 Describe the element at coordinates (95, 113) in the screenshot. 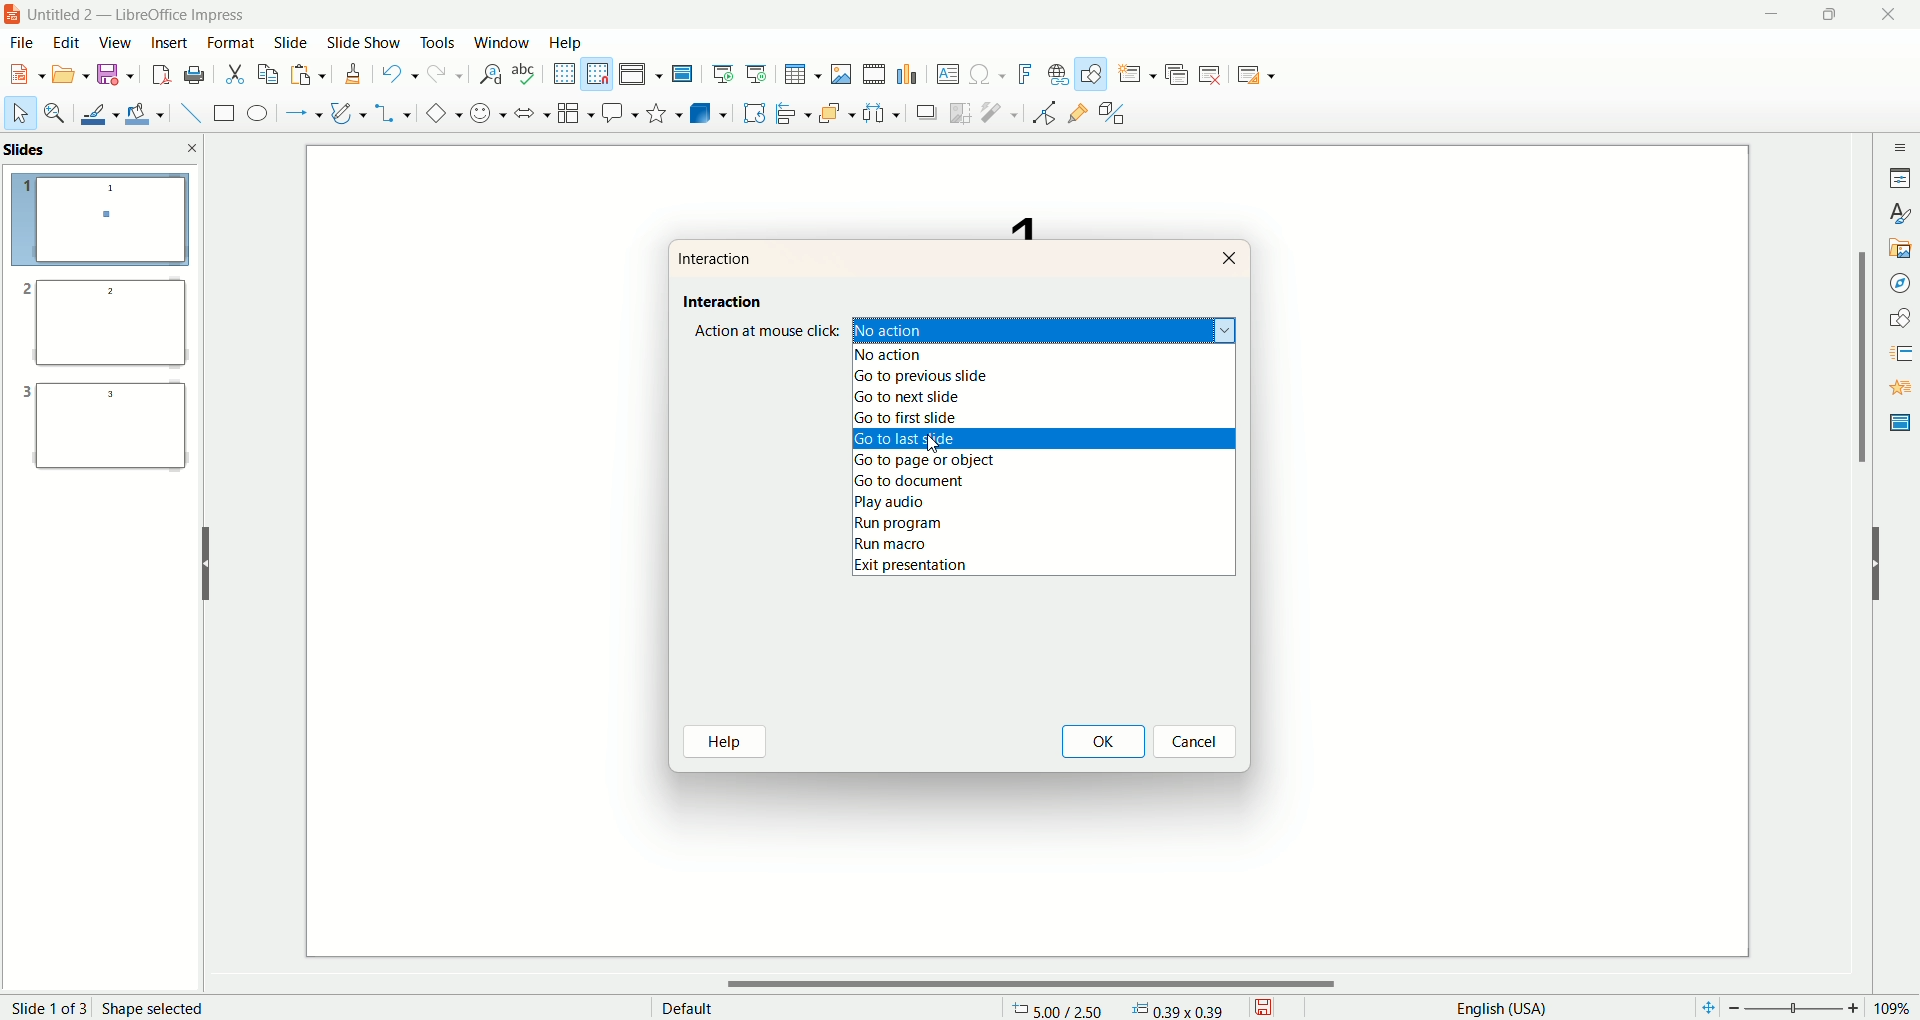

I see `line color` at that location.